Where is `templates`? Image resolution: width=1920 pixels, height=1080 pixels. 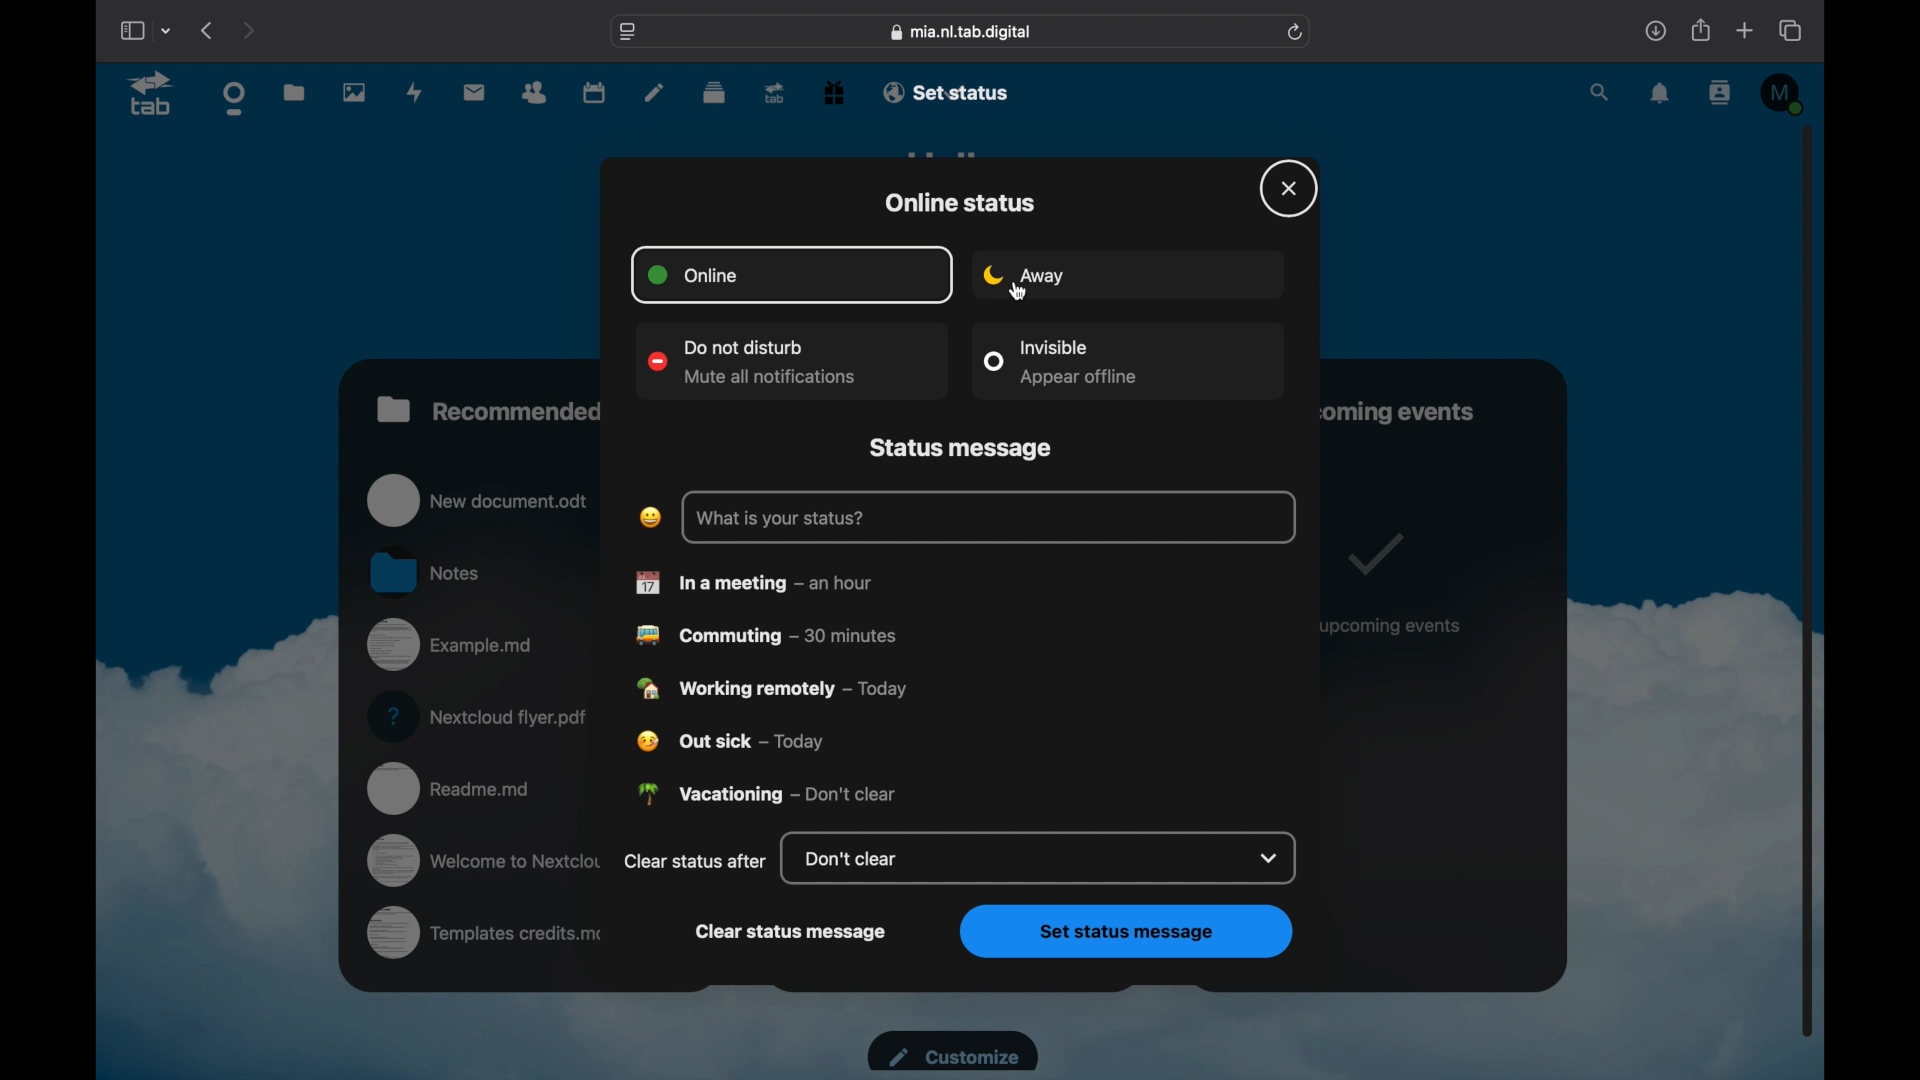 templates is located at coordinates (488, 934).